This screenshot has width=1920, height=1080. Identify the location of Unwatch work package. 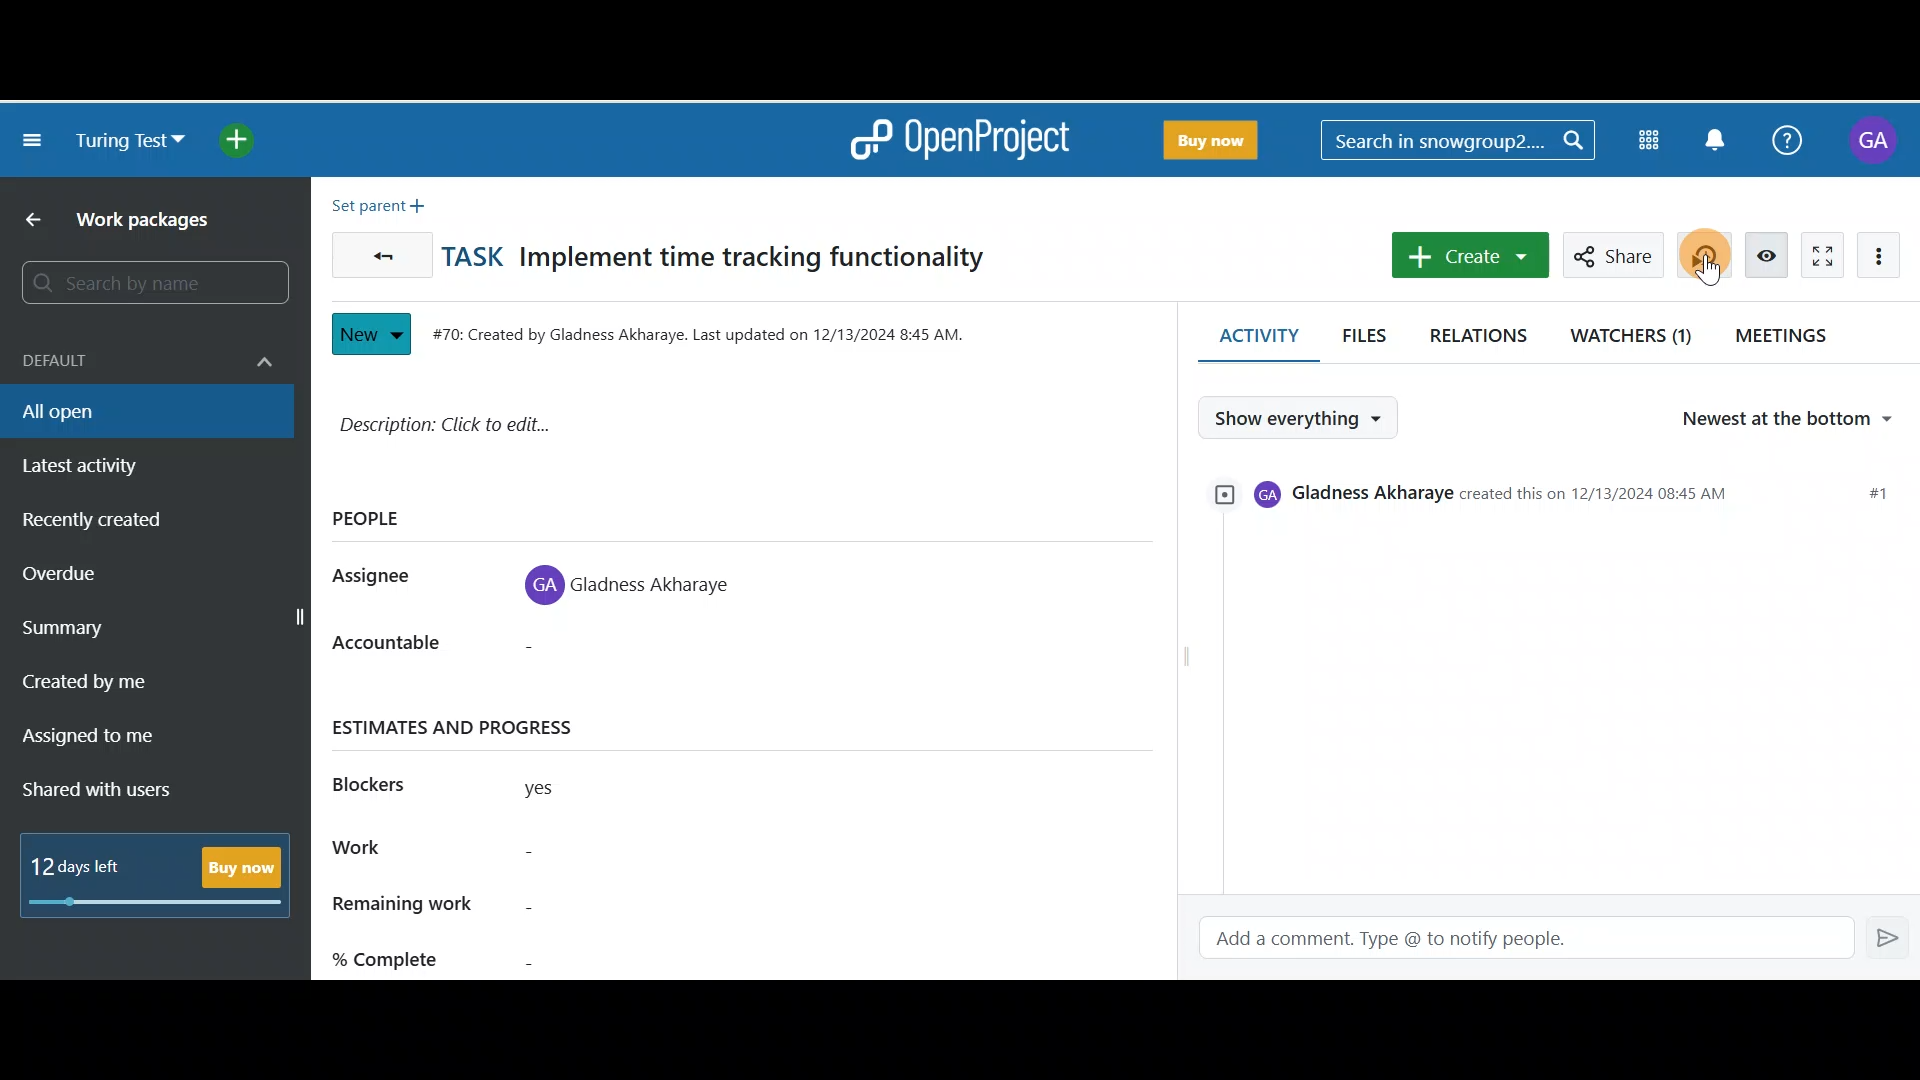
(1766, 254).